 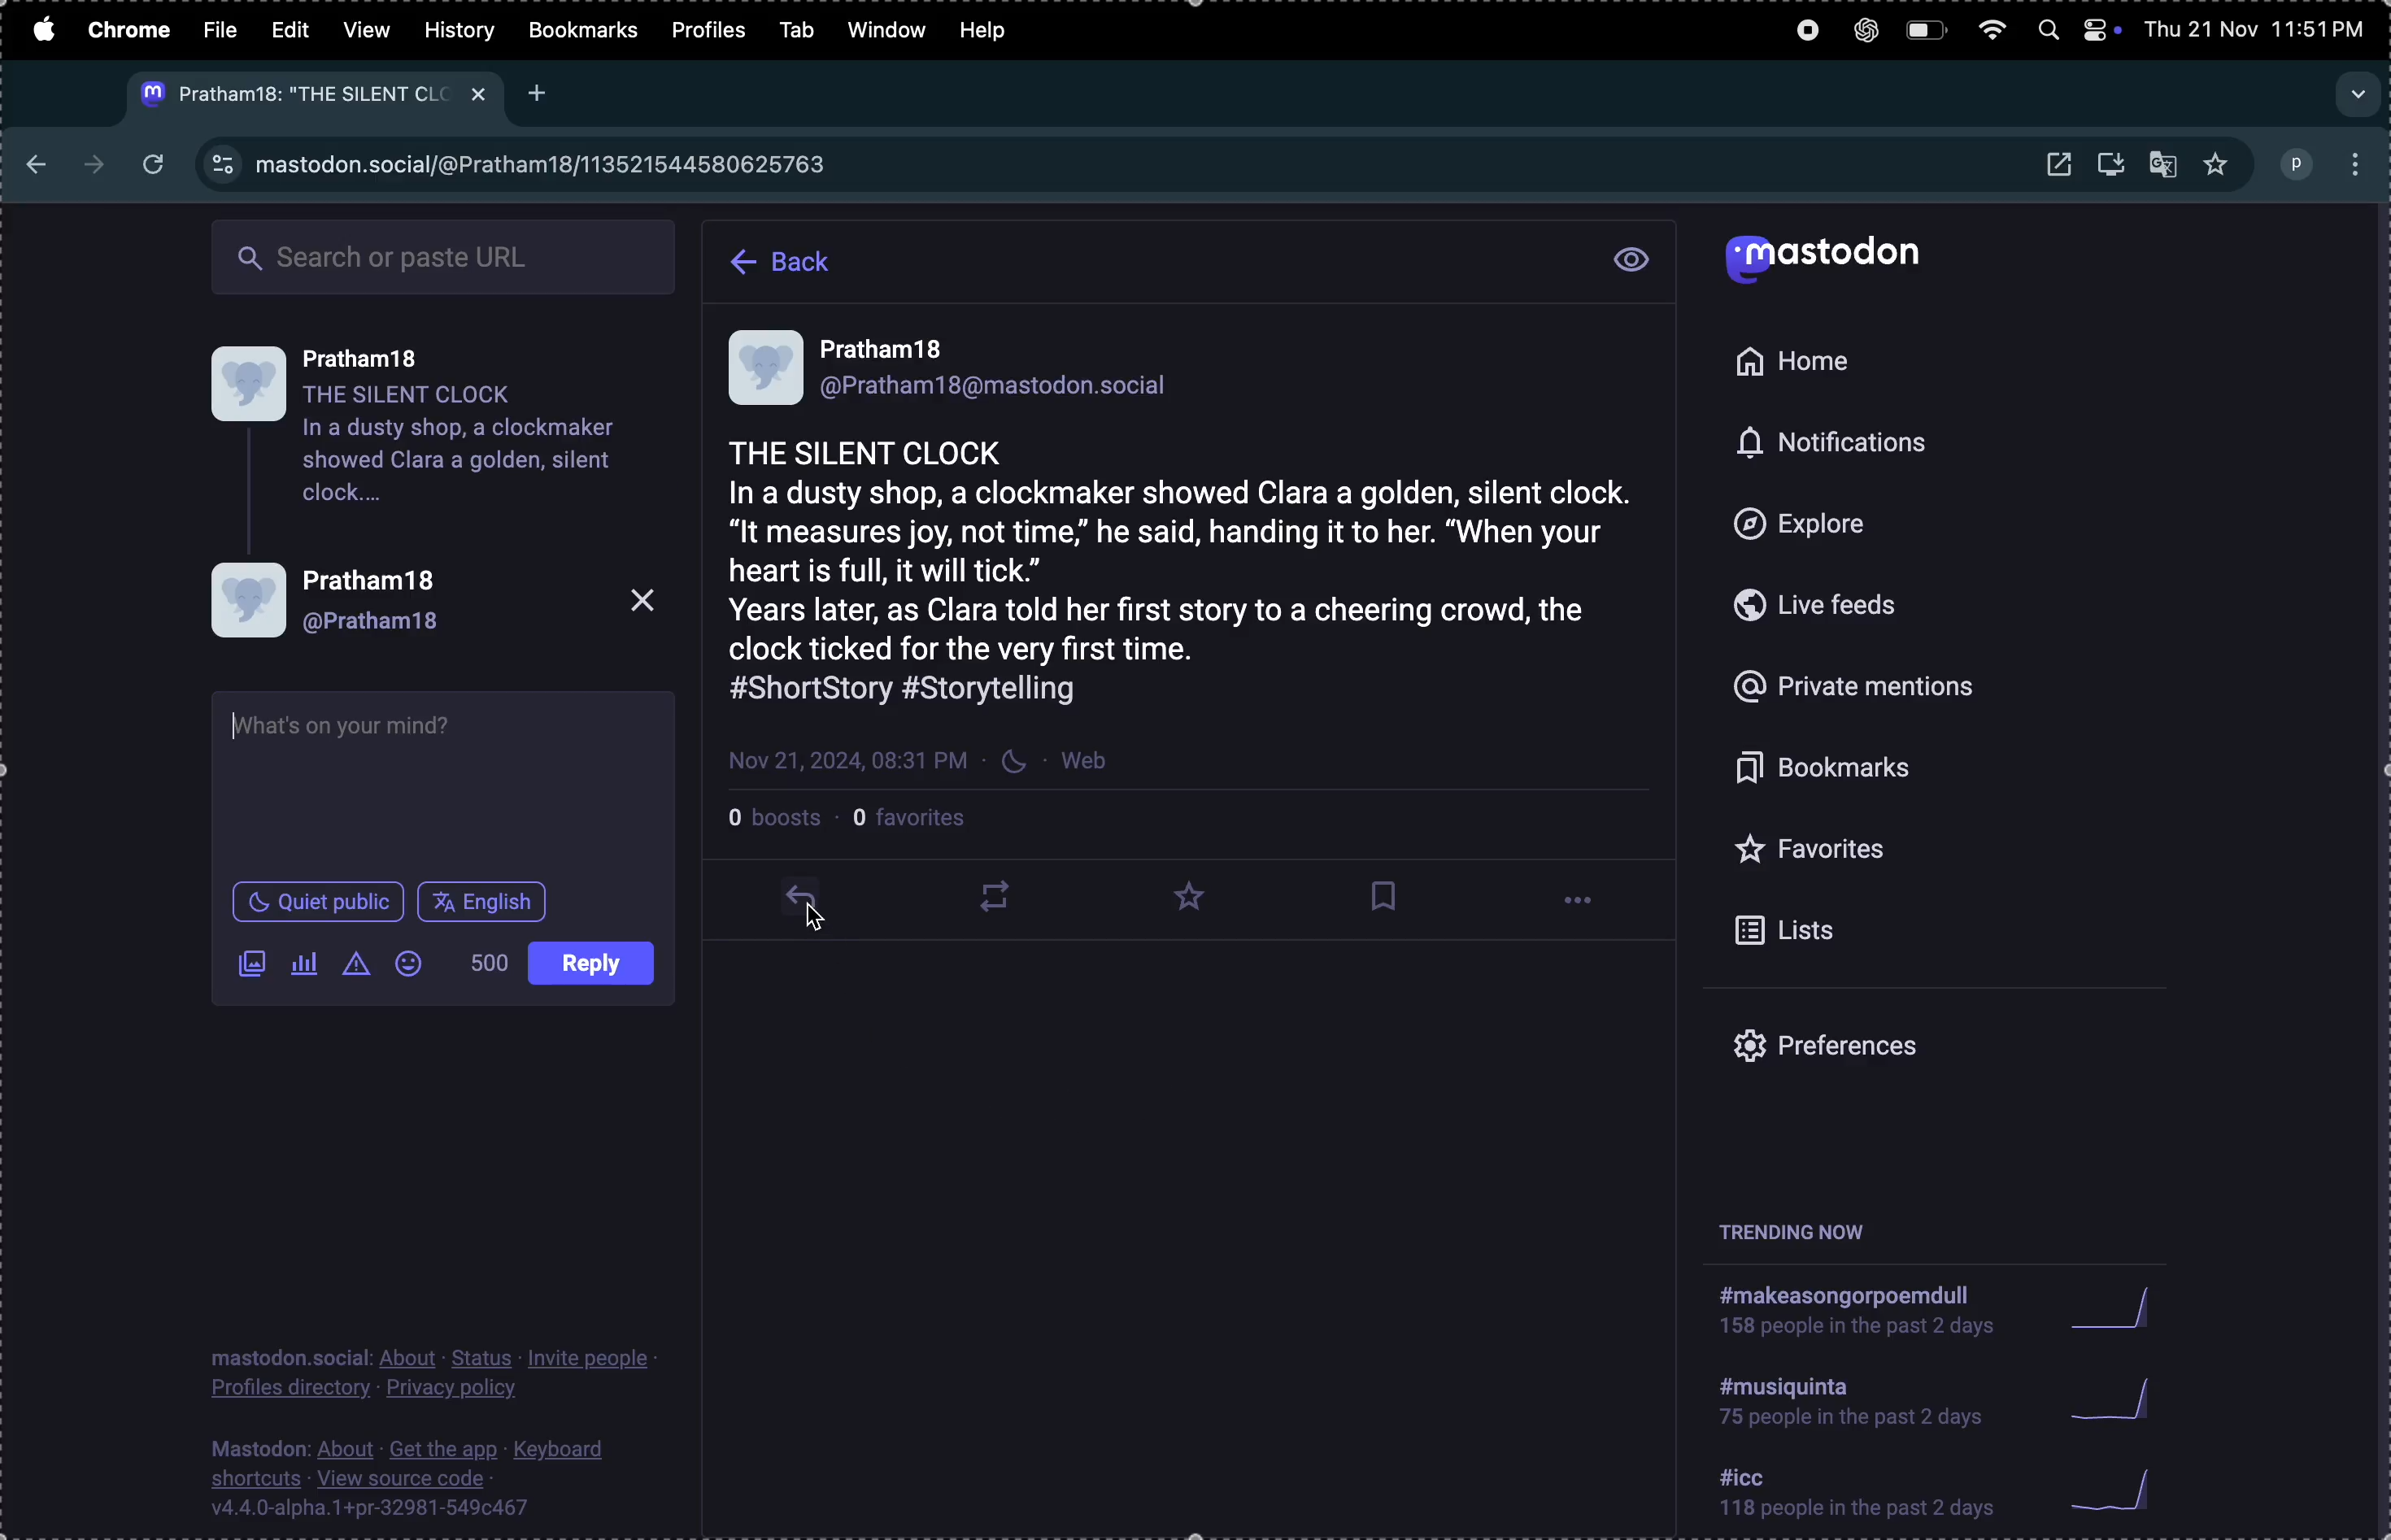 What do you see at coordinates (495, 900) in the screenshot?
I see `post` at bounding box center [495, 900].